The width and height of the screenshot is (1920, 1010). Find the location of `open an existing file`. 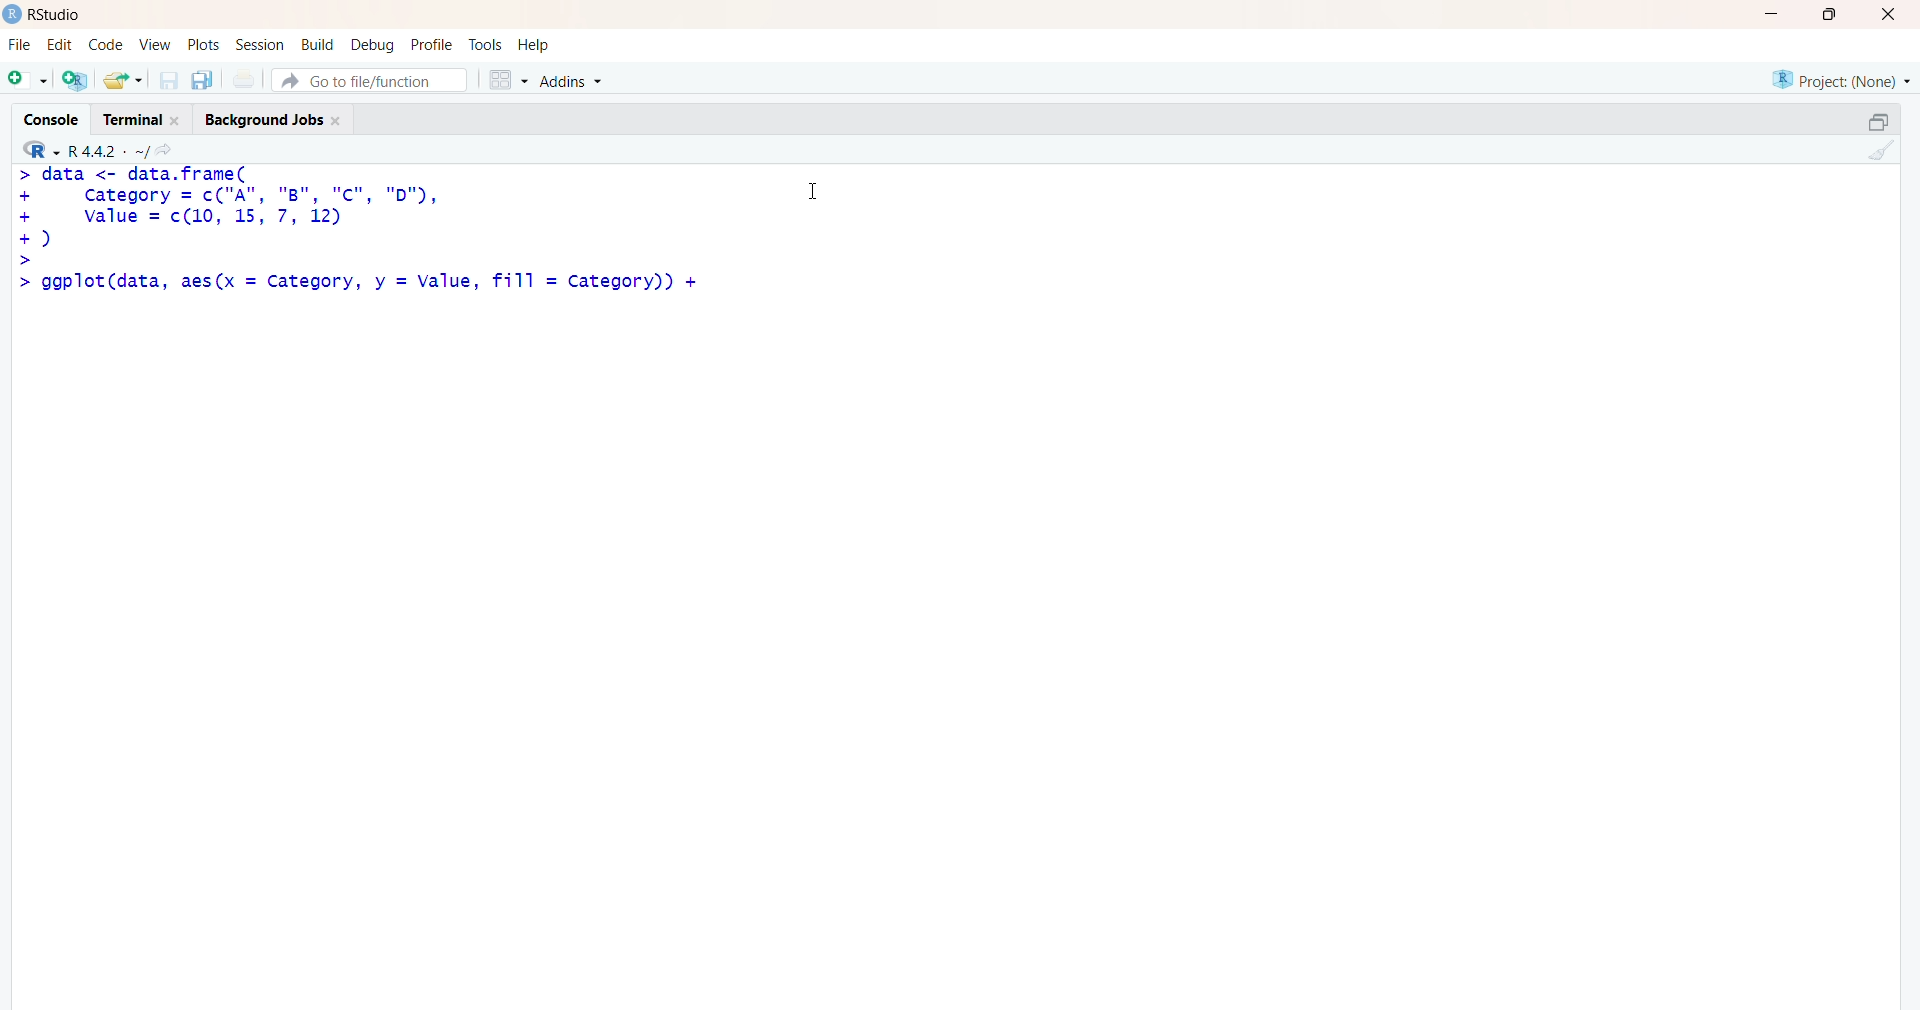

open an existing file is located at coordinates (122, 79).